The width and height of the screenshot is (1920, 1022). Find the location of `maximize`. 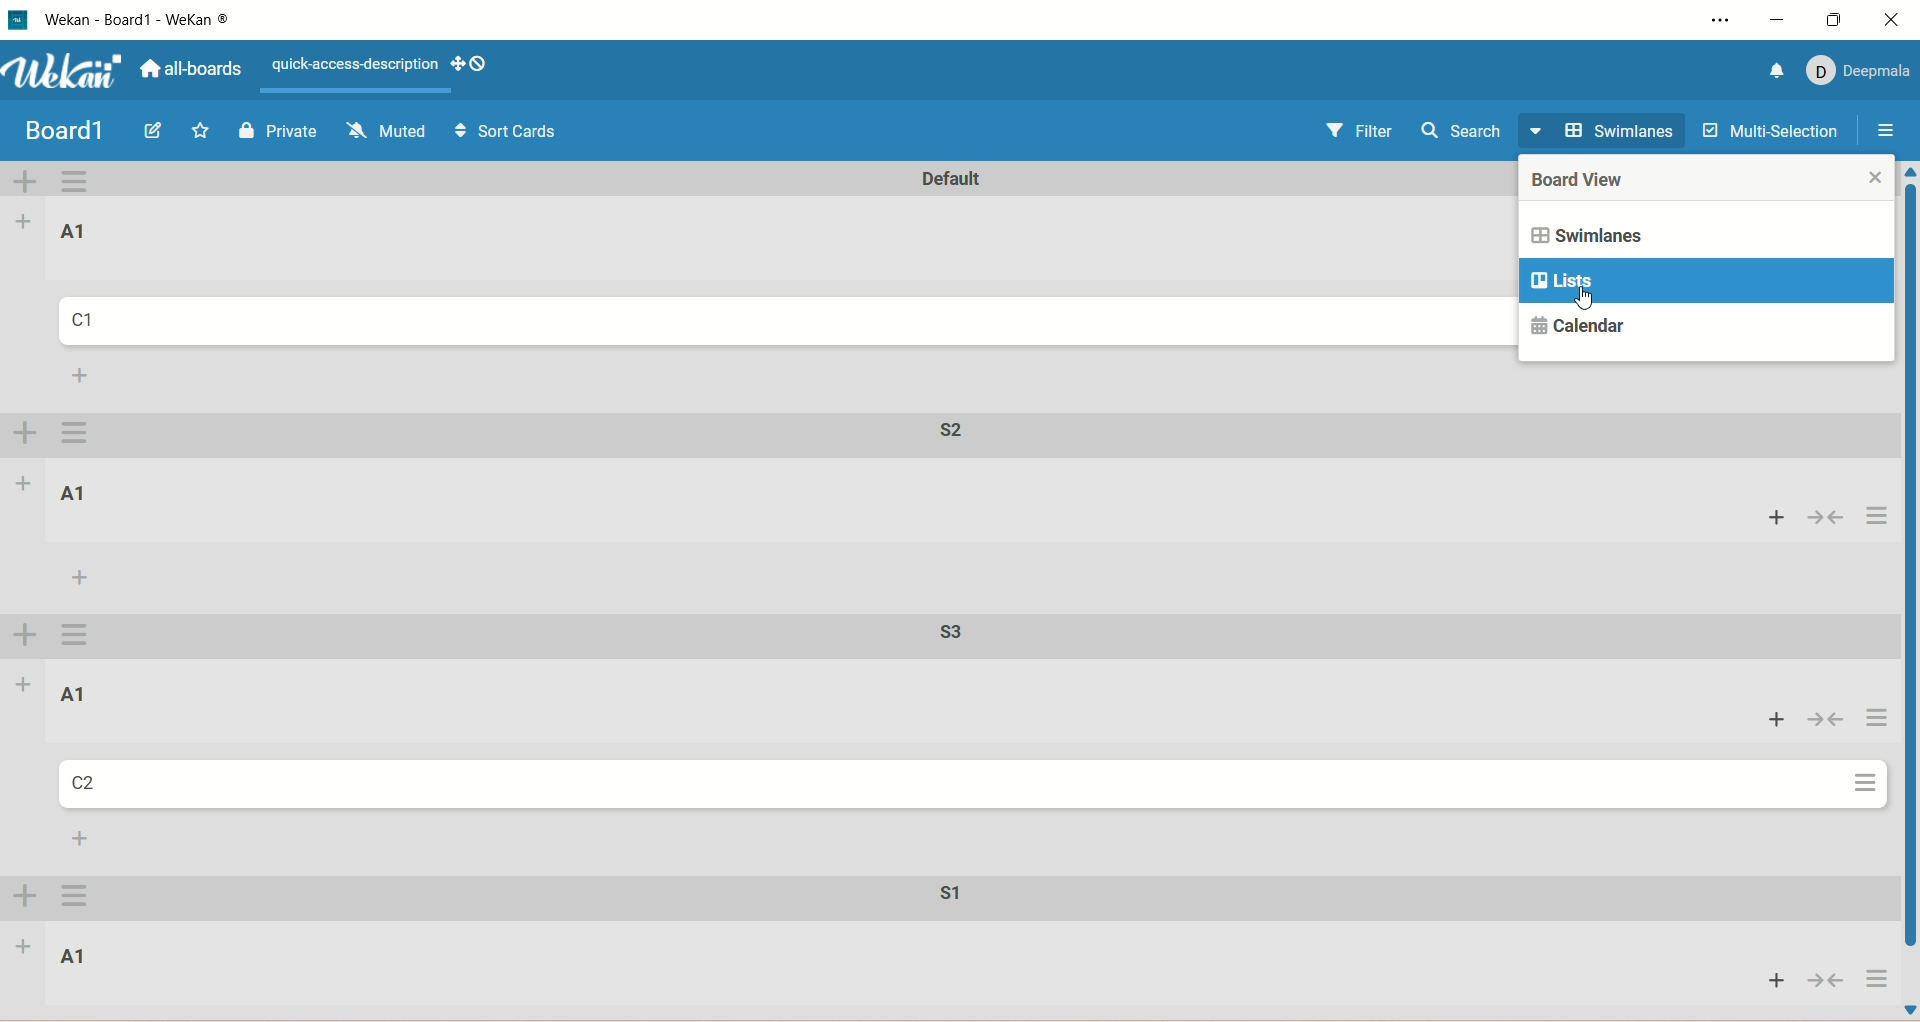

maximize is located at coordinates (1835, 17).